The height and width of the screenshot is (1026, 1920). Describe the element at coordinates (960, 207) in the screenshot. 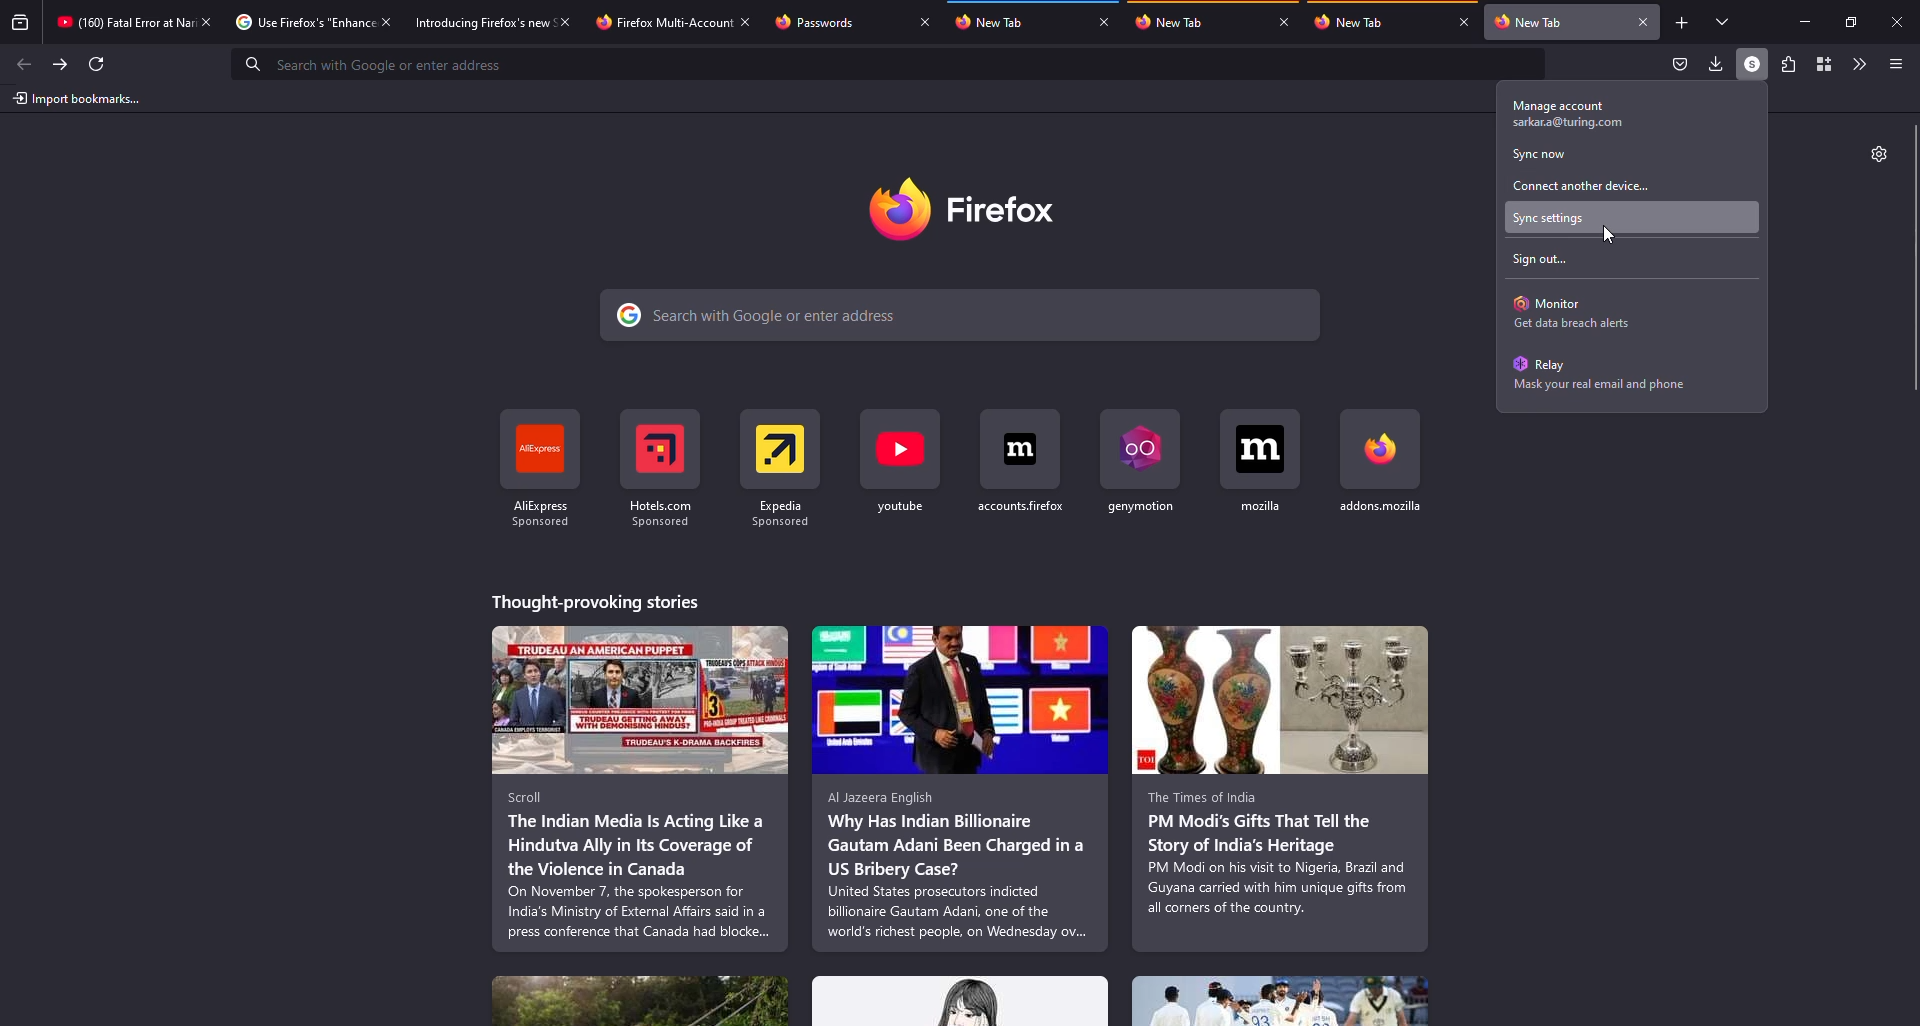

I see `firefox` at that location.